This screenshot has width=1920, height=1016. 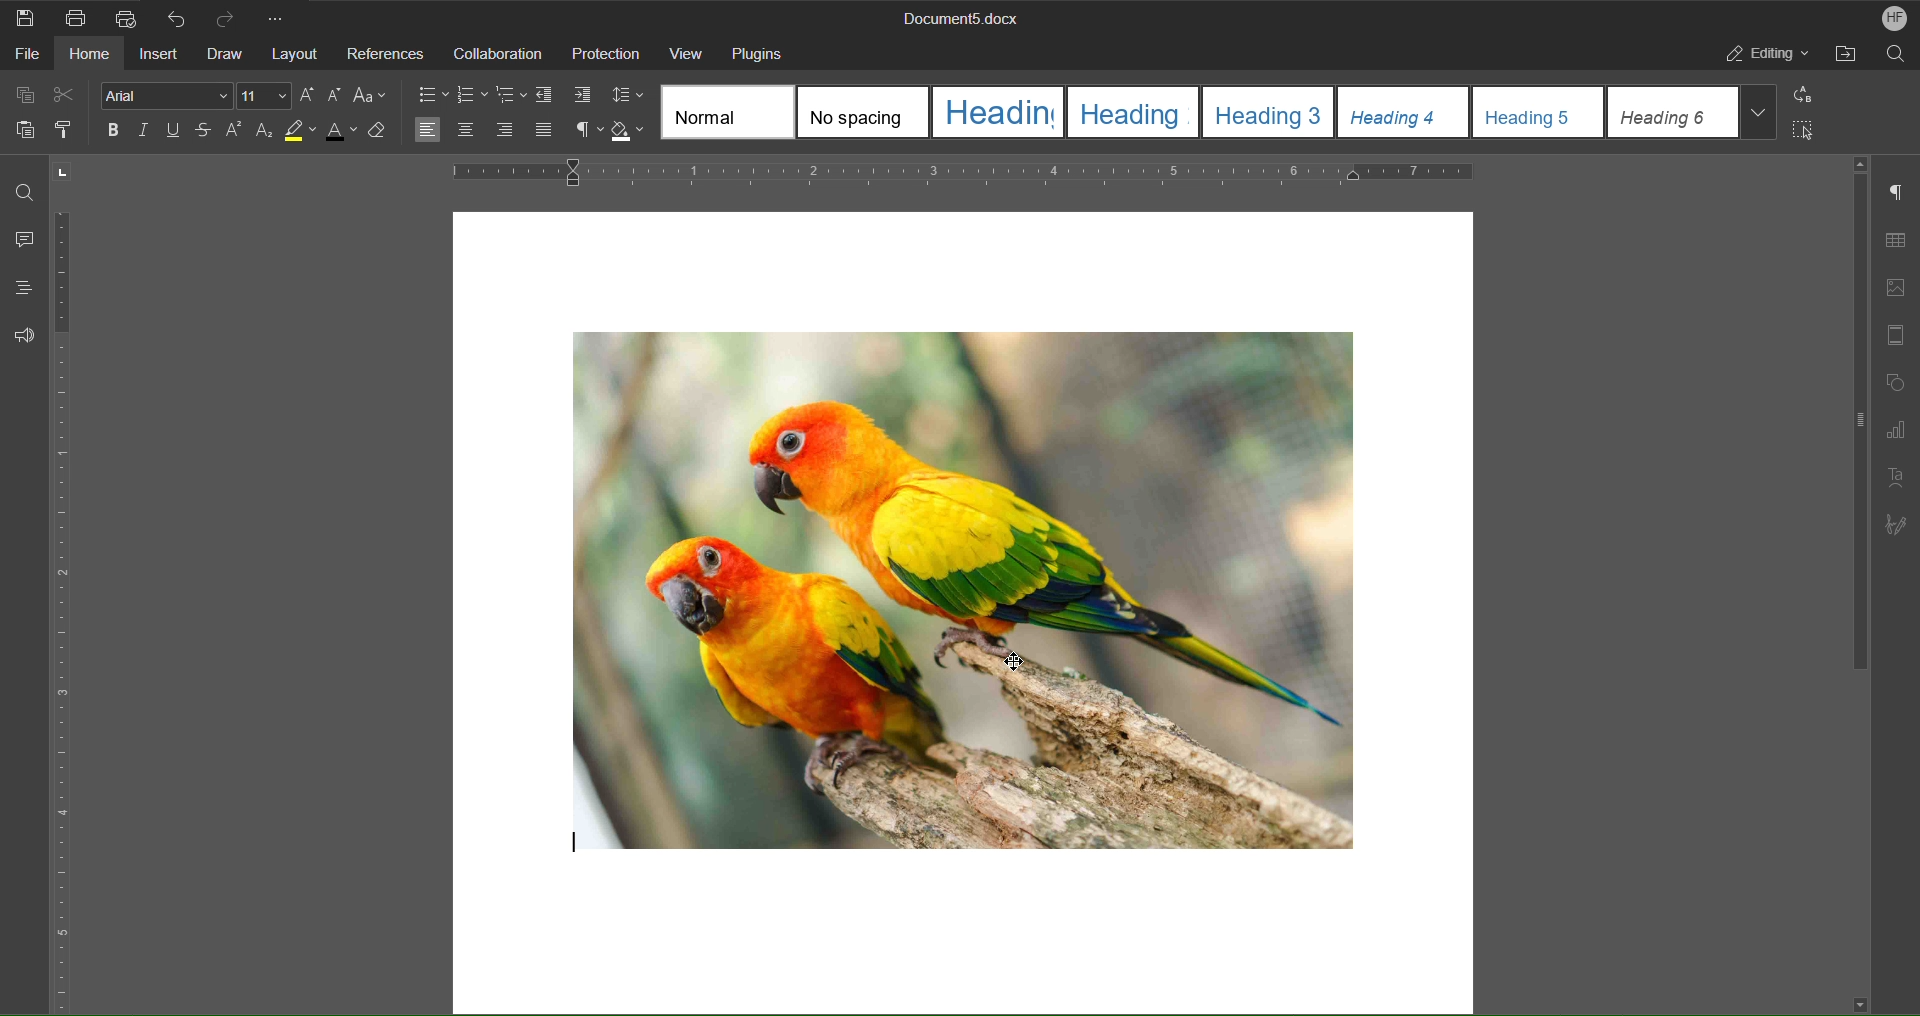 What do you see at coordinates (631, 96) in the screenshot?
I see `Line Spacing` at bounding box center [631, 96].